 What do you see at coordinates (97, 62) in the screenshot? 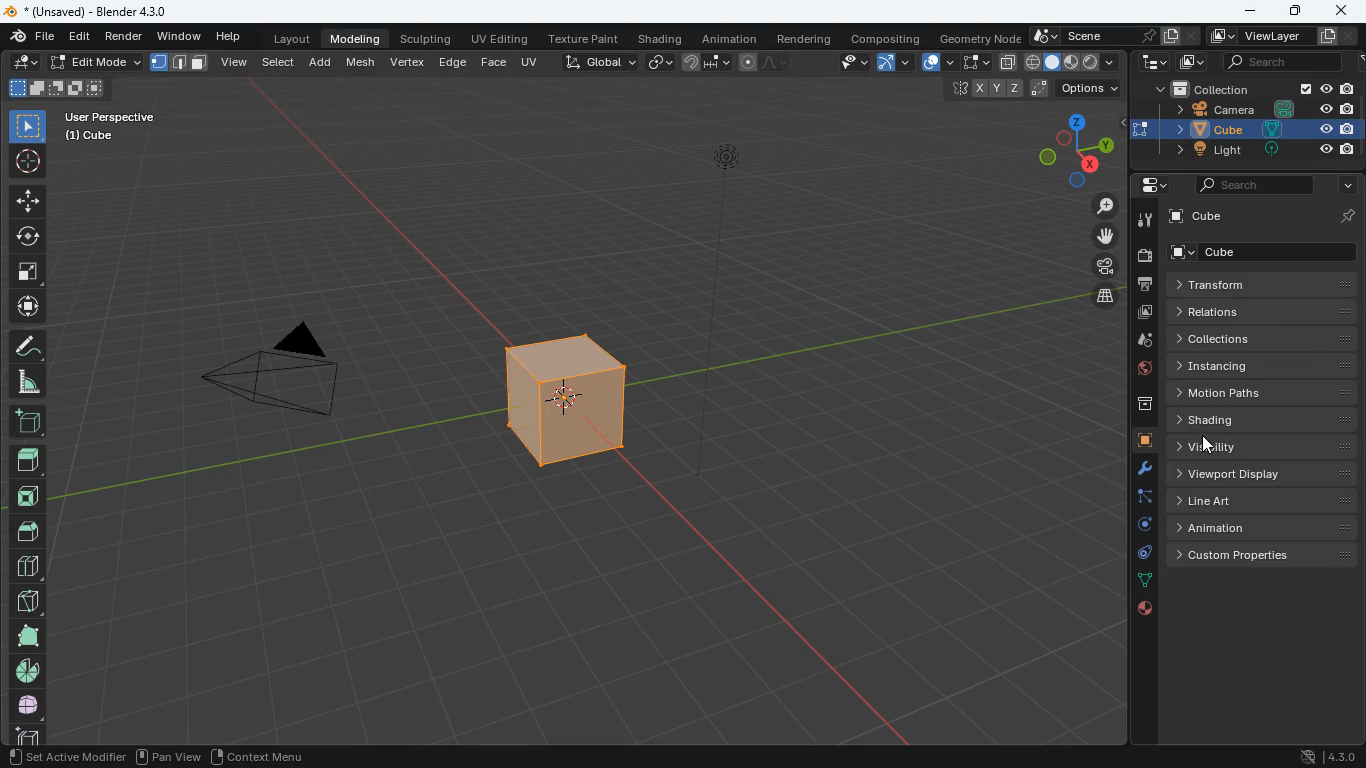
I see `edit mode` at bounding box center [97, 62].